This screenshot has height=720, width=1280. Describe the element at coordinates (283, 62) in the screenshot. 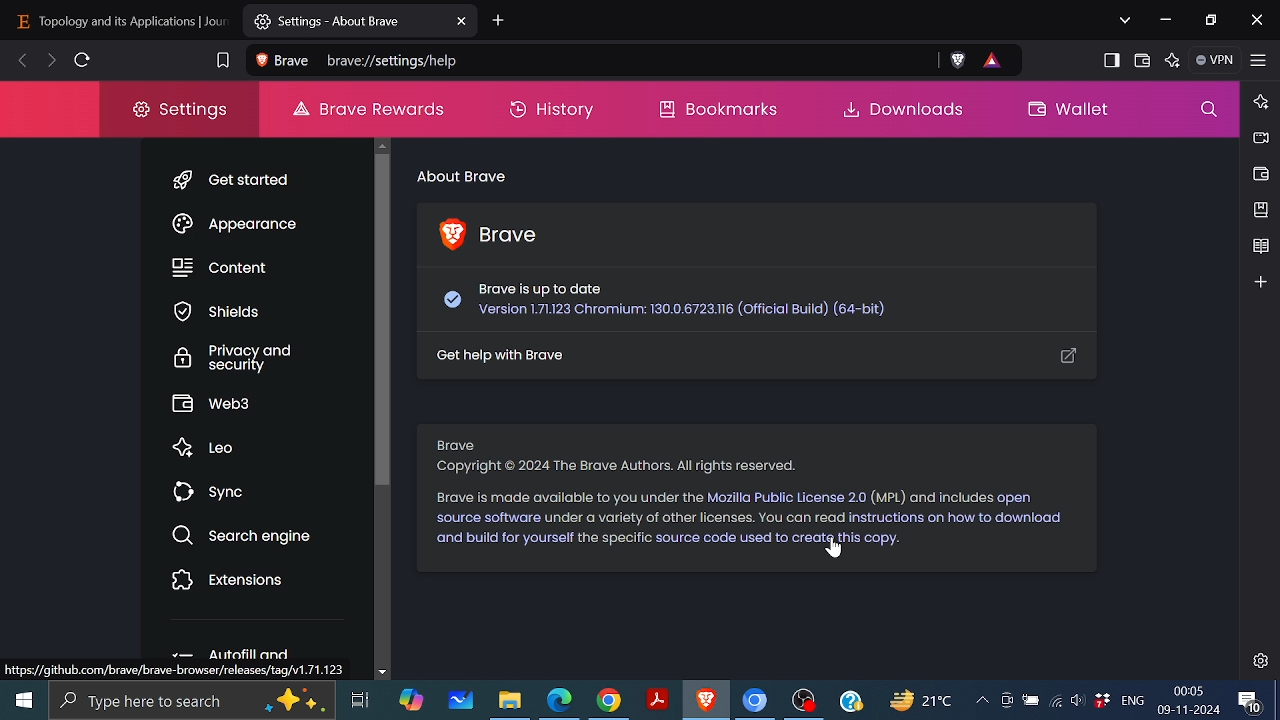

I see `brave` at that location.